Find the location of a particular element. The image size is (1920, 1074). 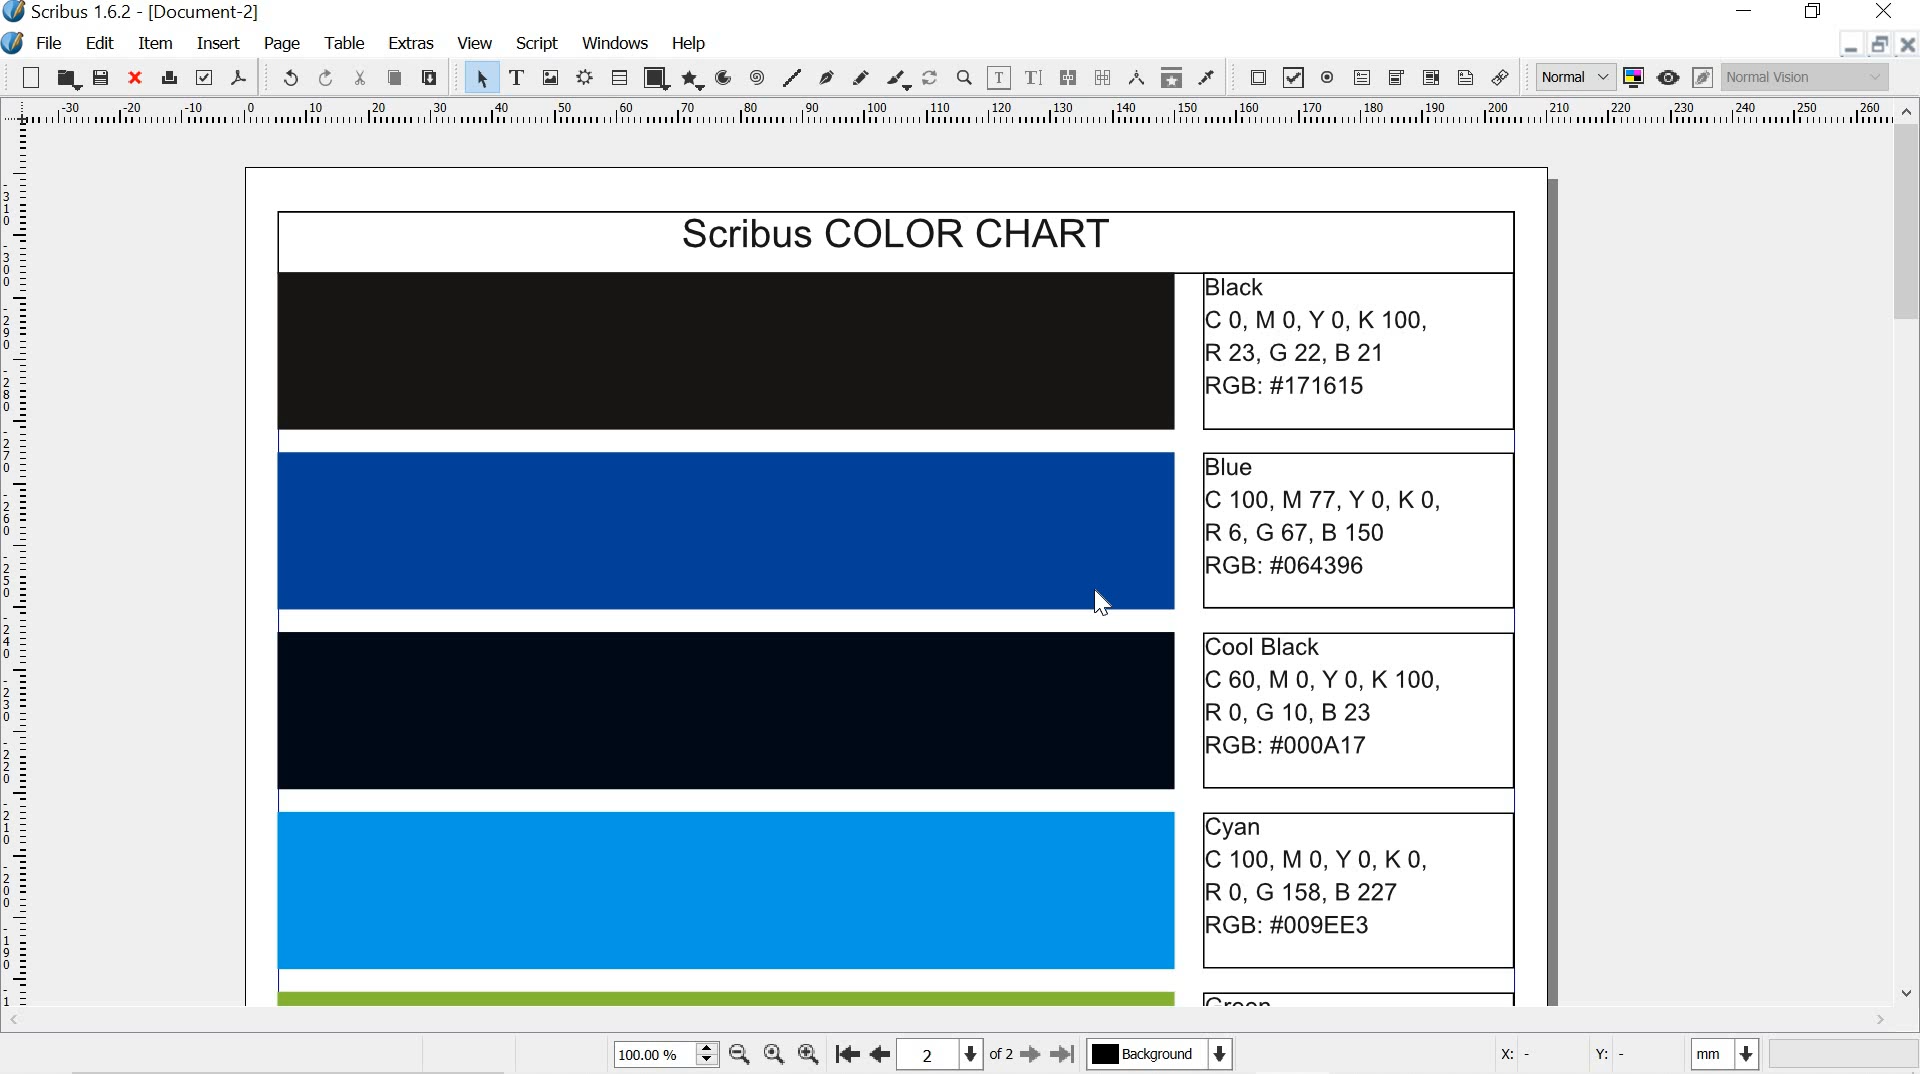

toggle color management system is located at coordinates (1636, 76).